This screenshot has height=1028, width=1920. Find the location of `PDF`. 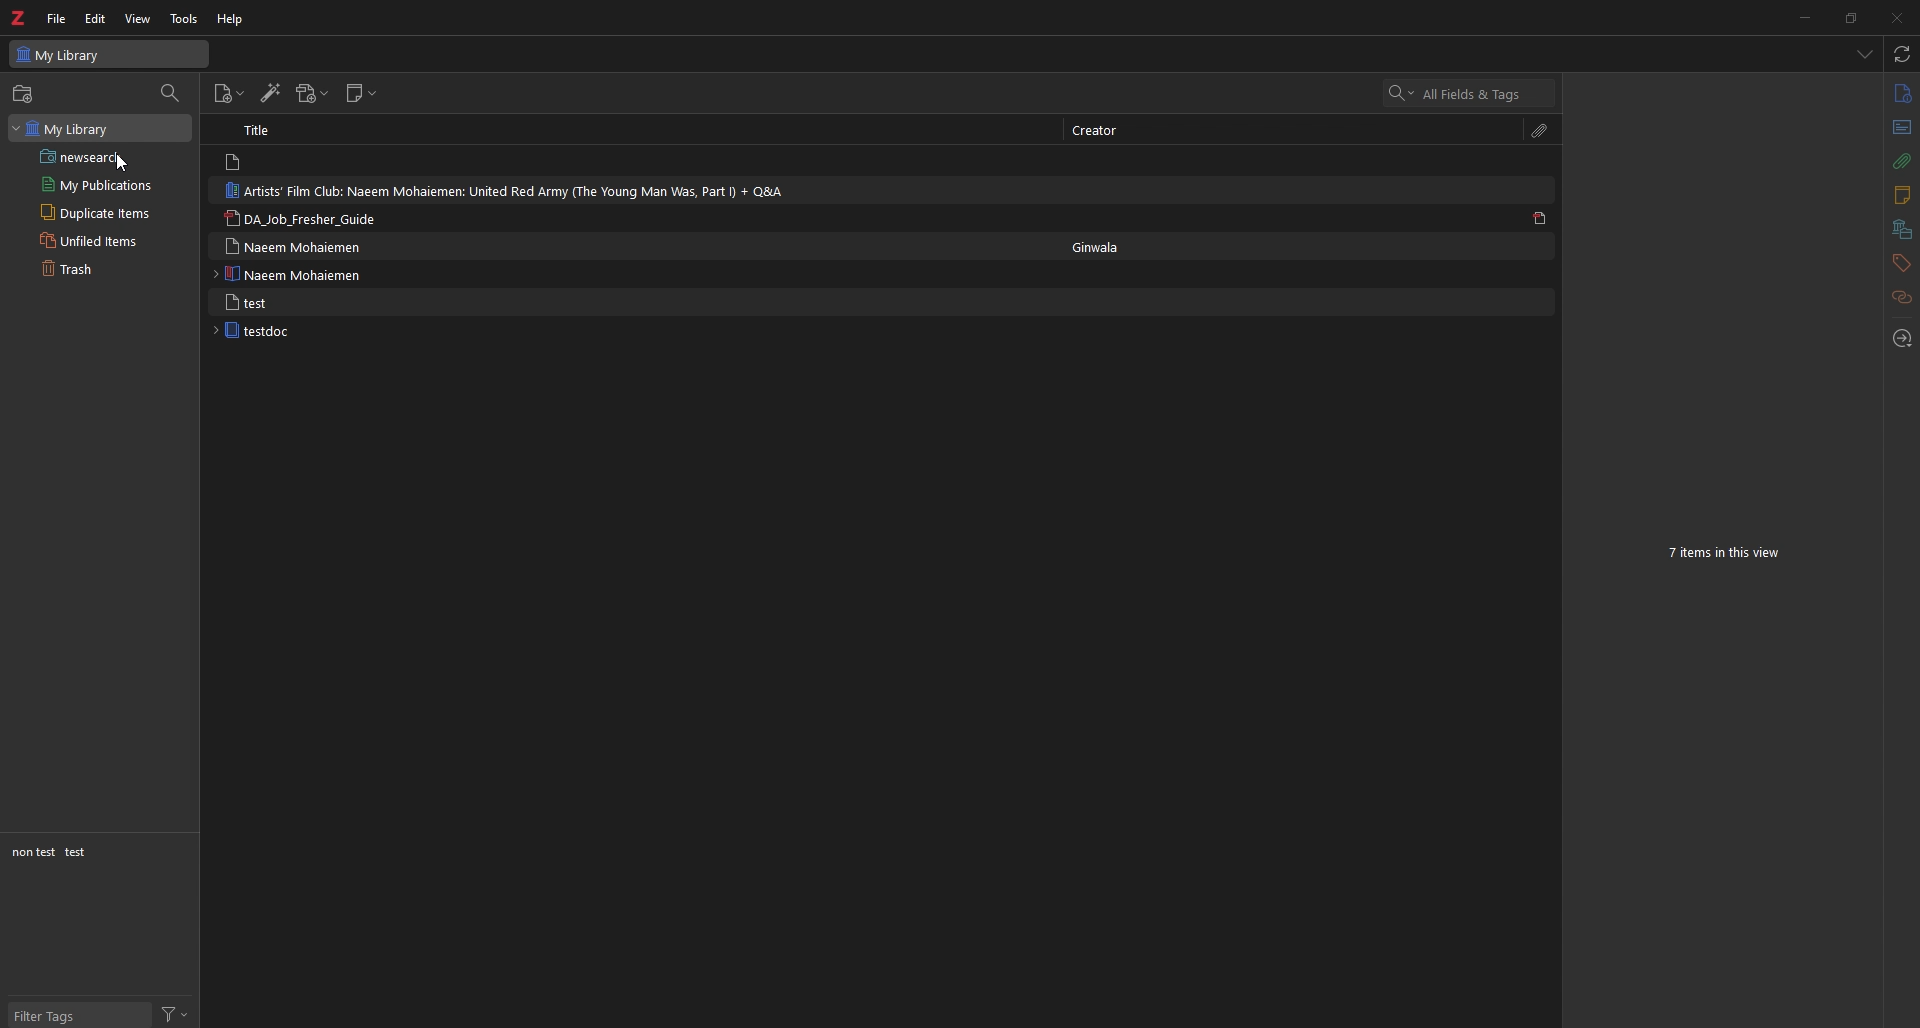

PDF is located at coordinates (301, 218).